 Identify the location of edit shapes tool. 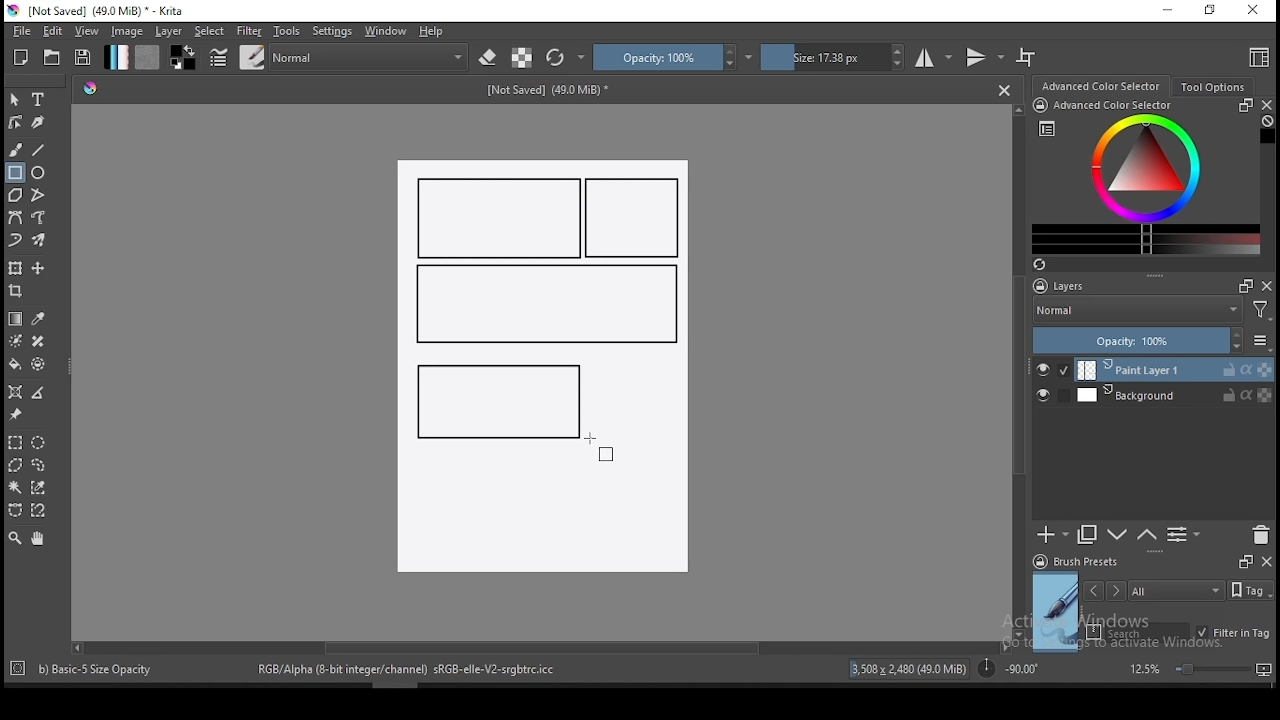
(15, 121).